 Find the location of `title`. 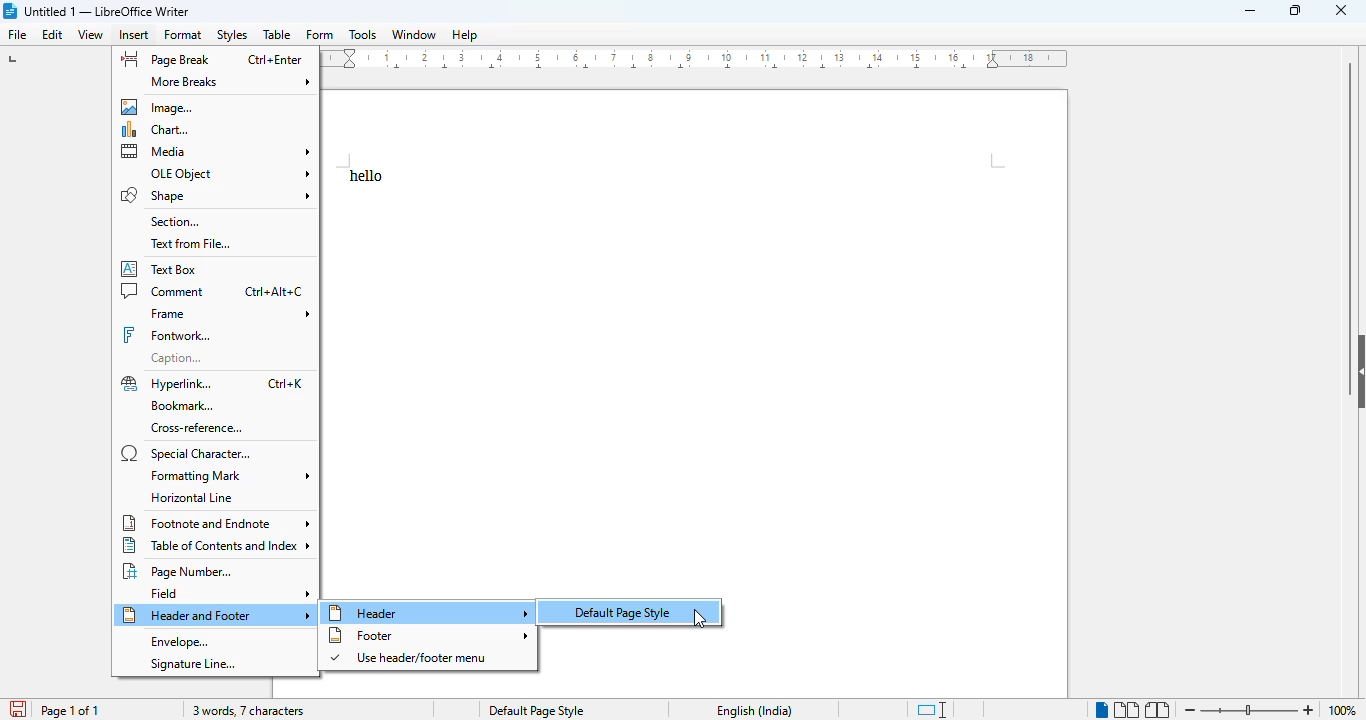

title is located at coordinates (108, 11).